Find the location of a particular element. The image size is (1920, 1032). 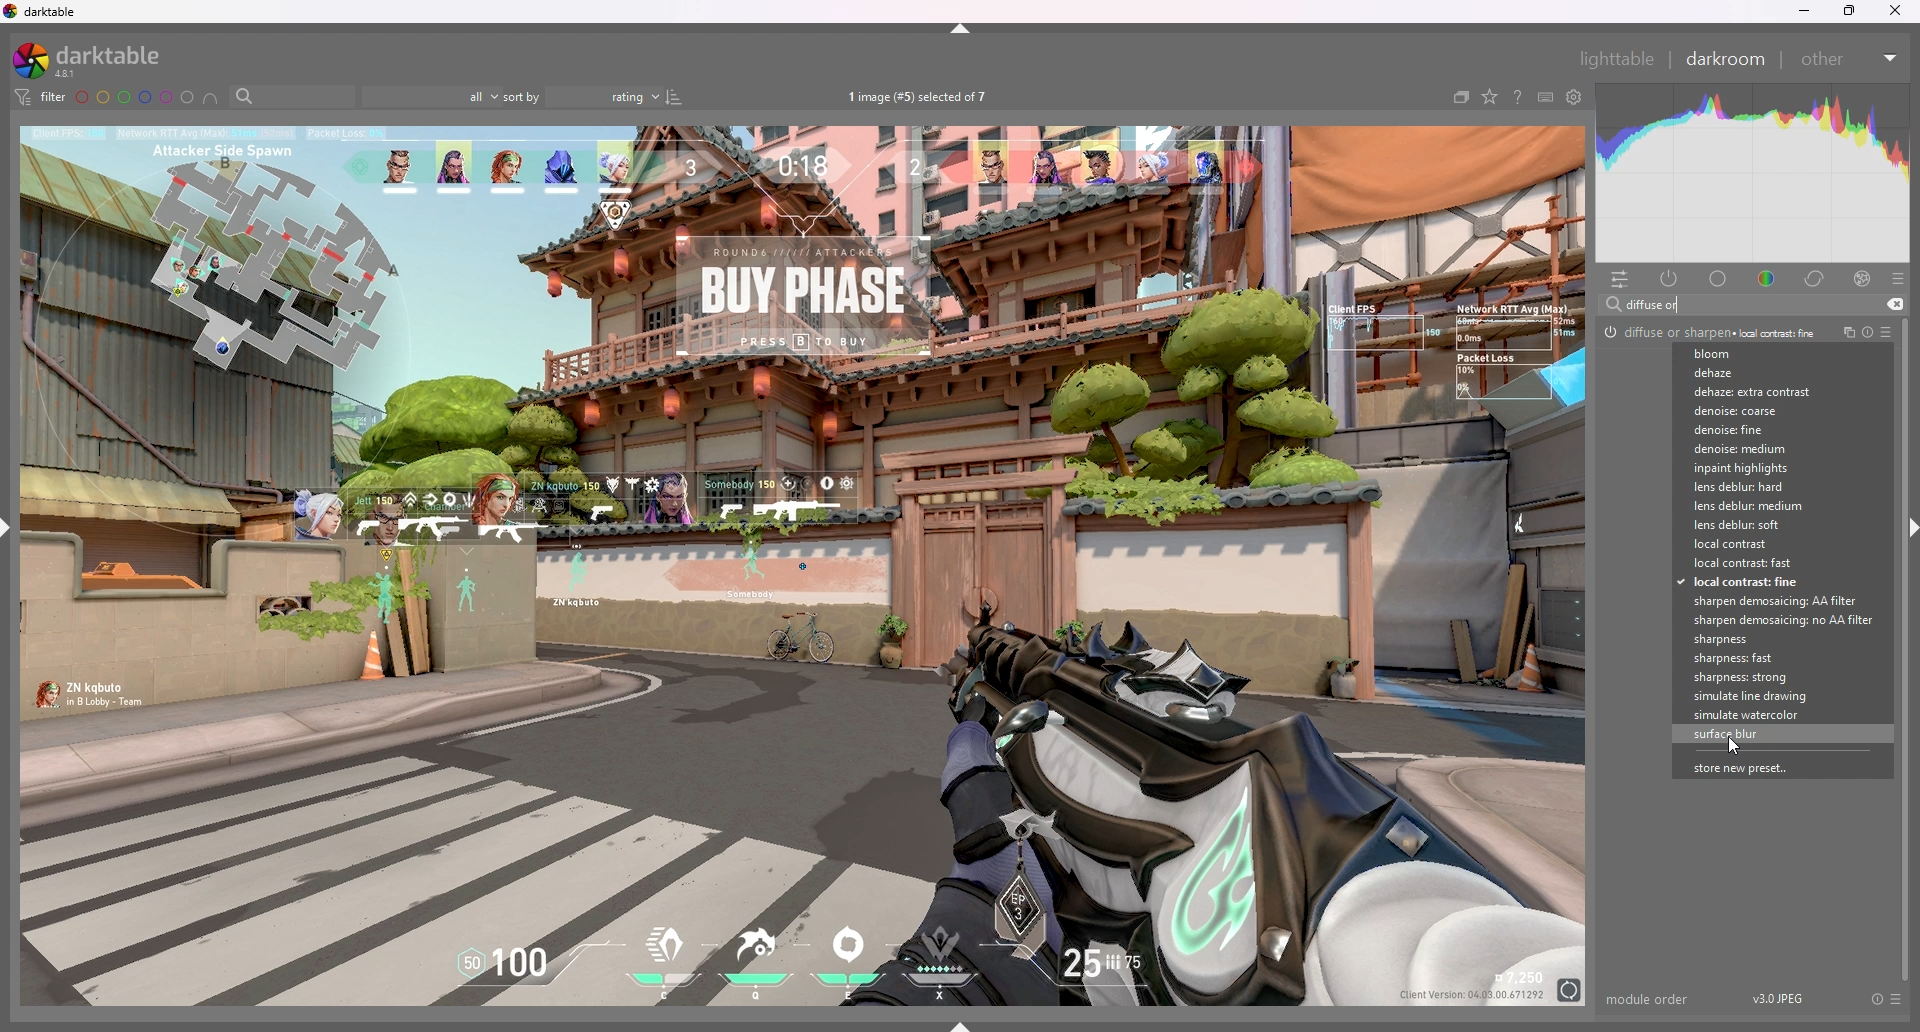

color label is located at coordinates (134, 97).